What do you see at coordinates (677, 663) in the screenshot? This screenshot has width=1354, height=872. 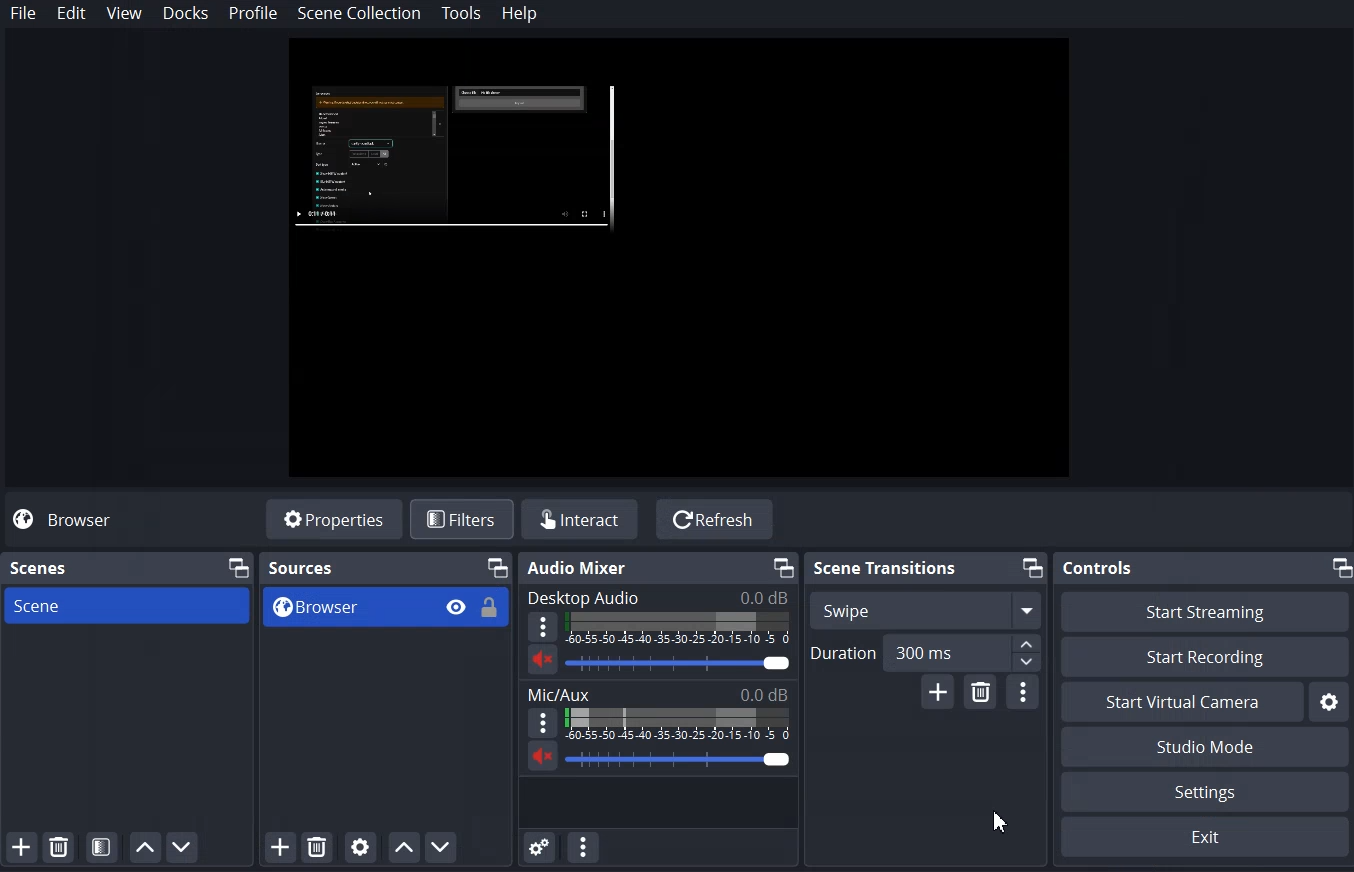 I see `Volume Adjuster` at bounding box center [677, 663].